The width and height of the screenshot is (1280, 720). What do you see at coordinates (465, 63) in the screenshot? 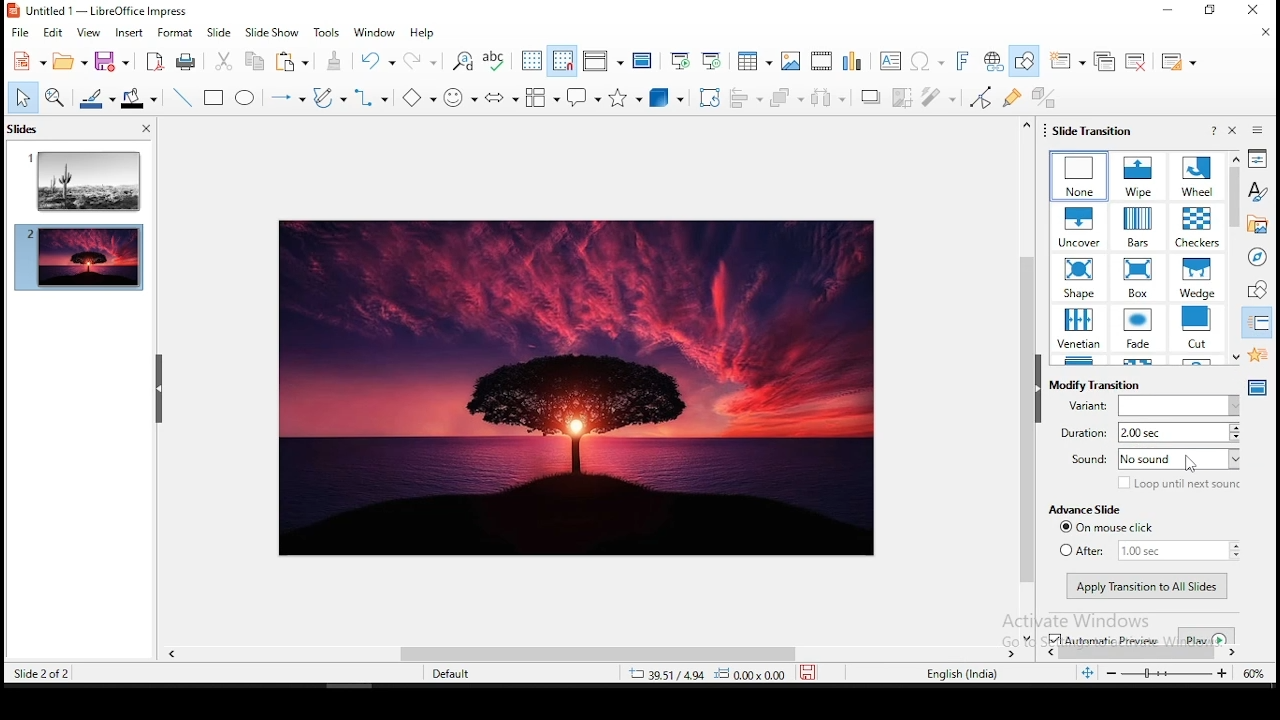
I see `find and replace` at bounding box center [465, 63].